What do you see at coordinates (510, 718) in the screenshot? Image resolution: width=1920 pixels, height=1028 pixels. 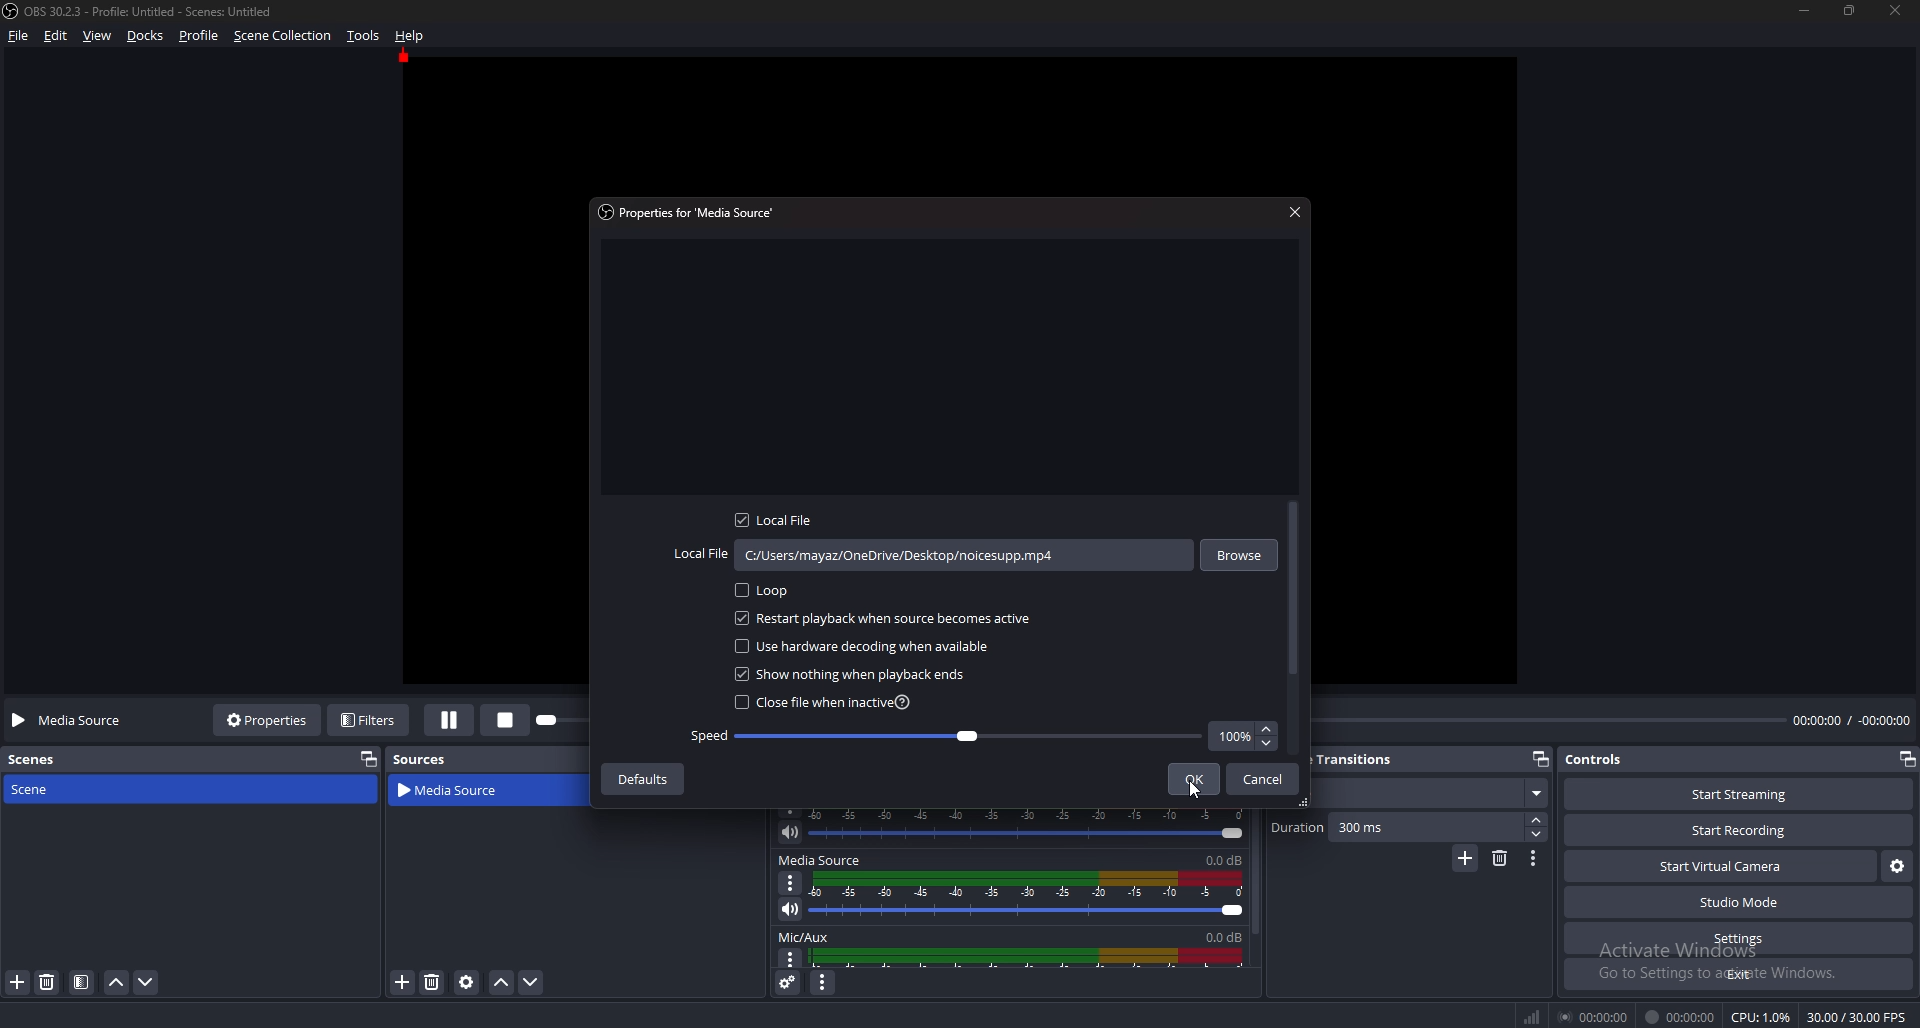 I see `stop` at bounding box center [510, 718].